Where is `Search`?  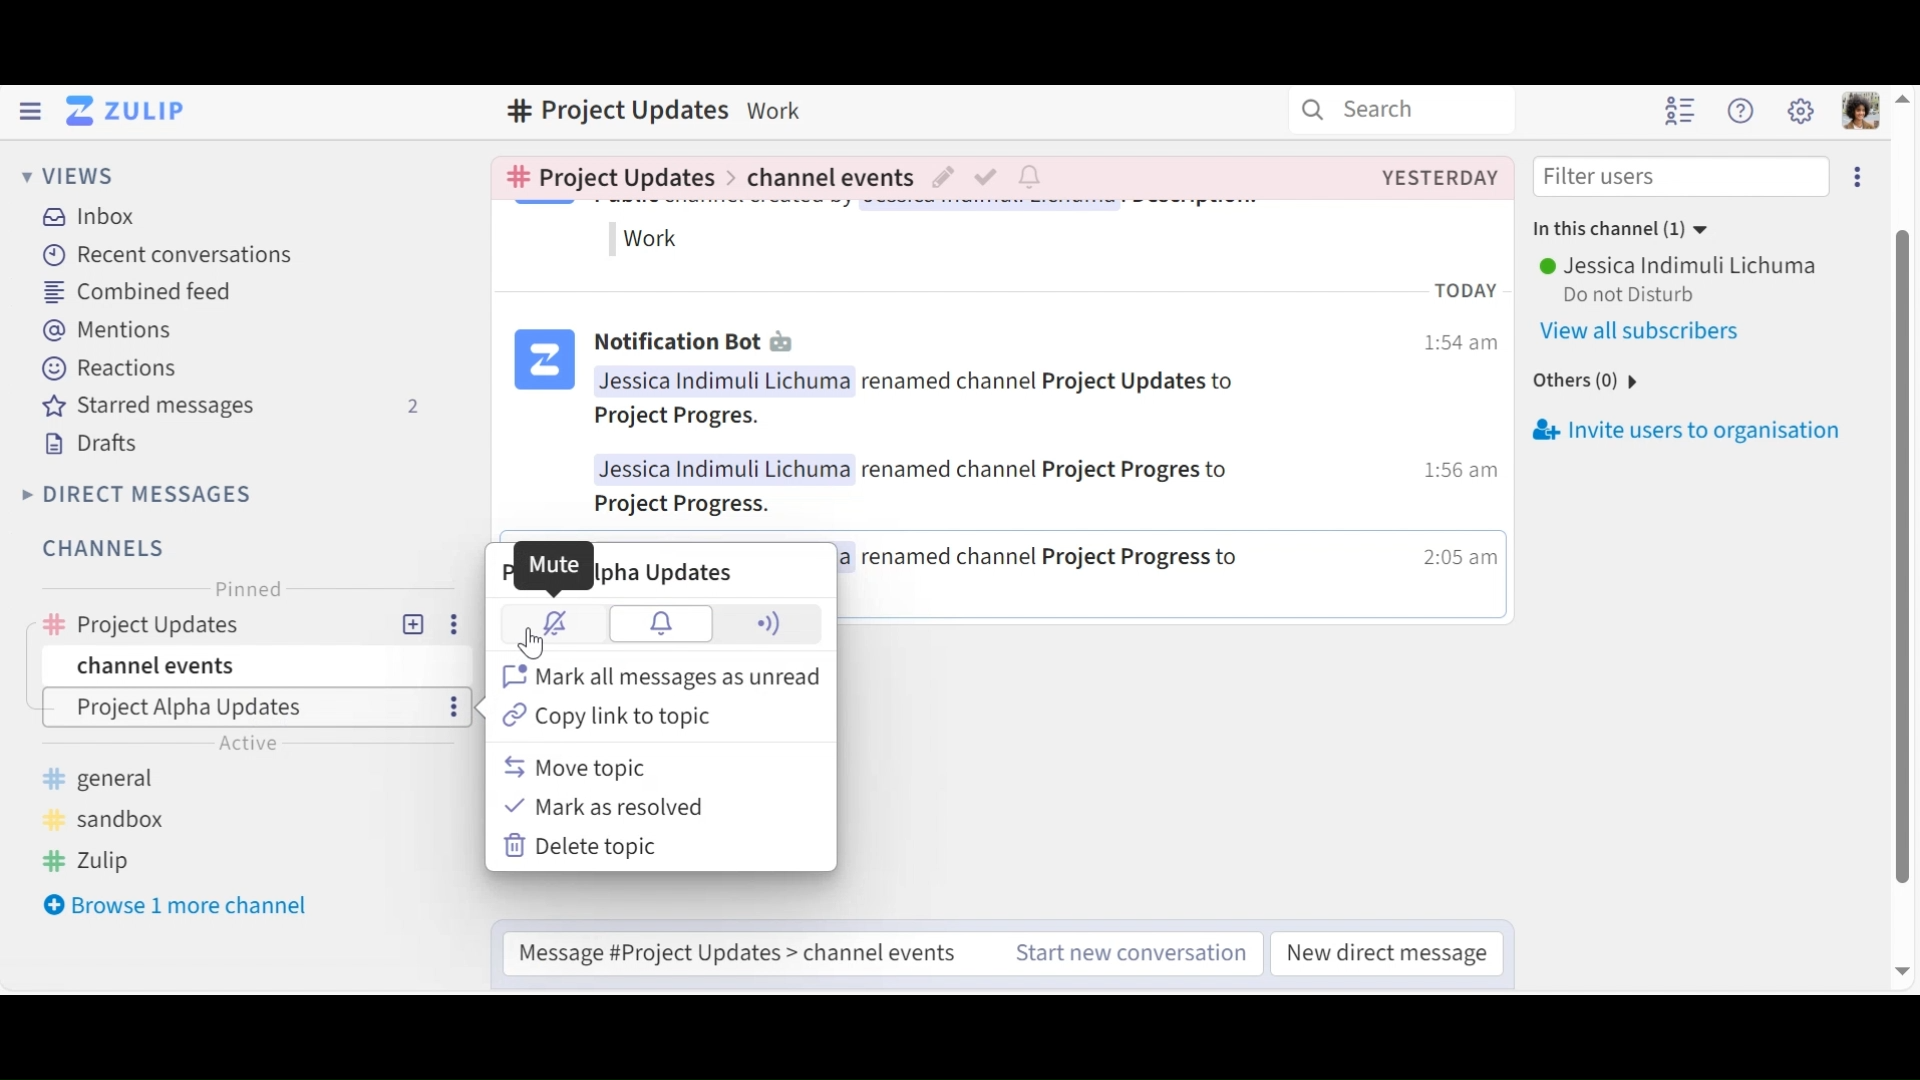 Search is located at coordinates (1374, 108).